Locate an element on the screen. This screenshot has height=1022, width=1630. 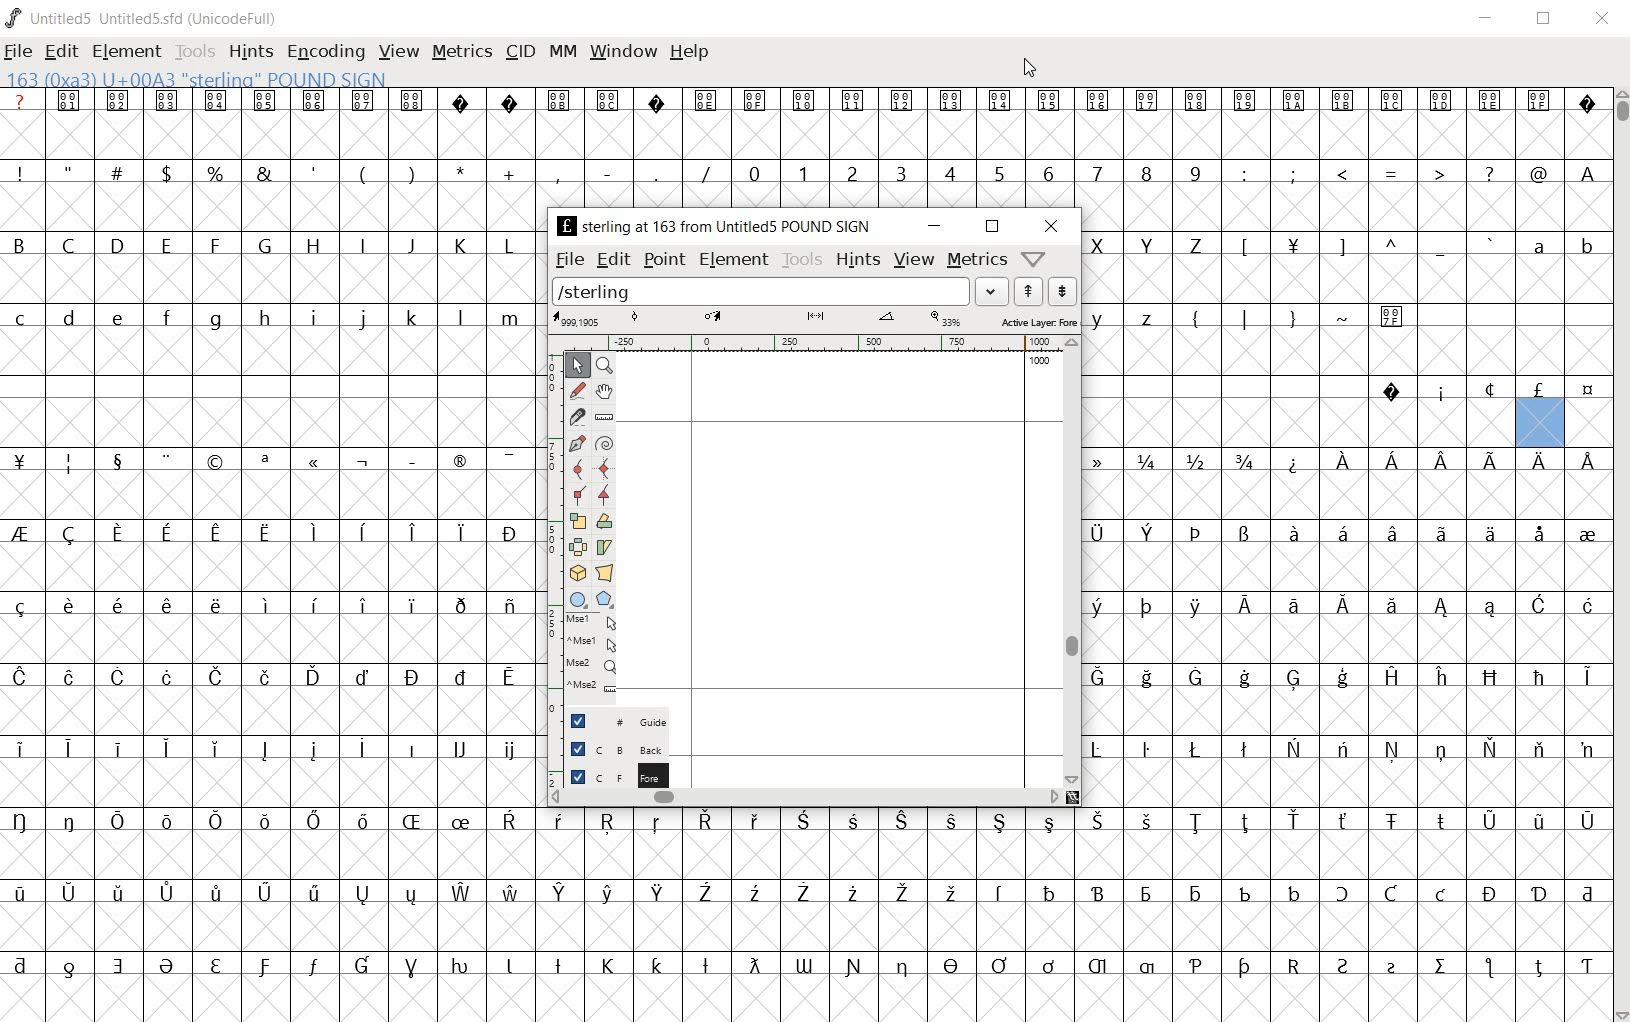
Symbol is located at coordinates (312, 750).